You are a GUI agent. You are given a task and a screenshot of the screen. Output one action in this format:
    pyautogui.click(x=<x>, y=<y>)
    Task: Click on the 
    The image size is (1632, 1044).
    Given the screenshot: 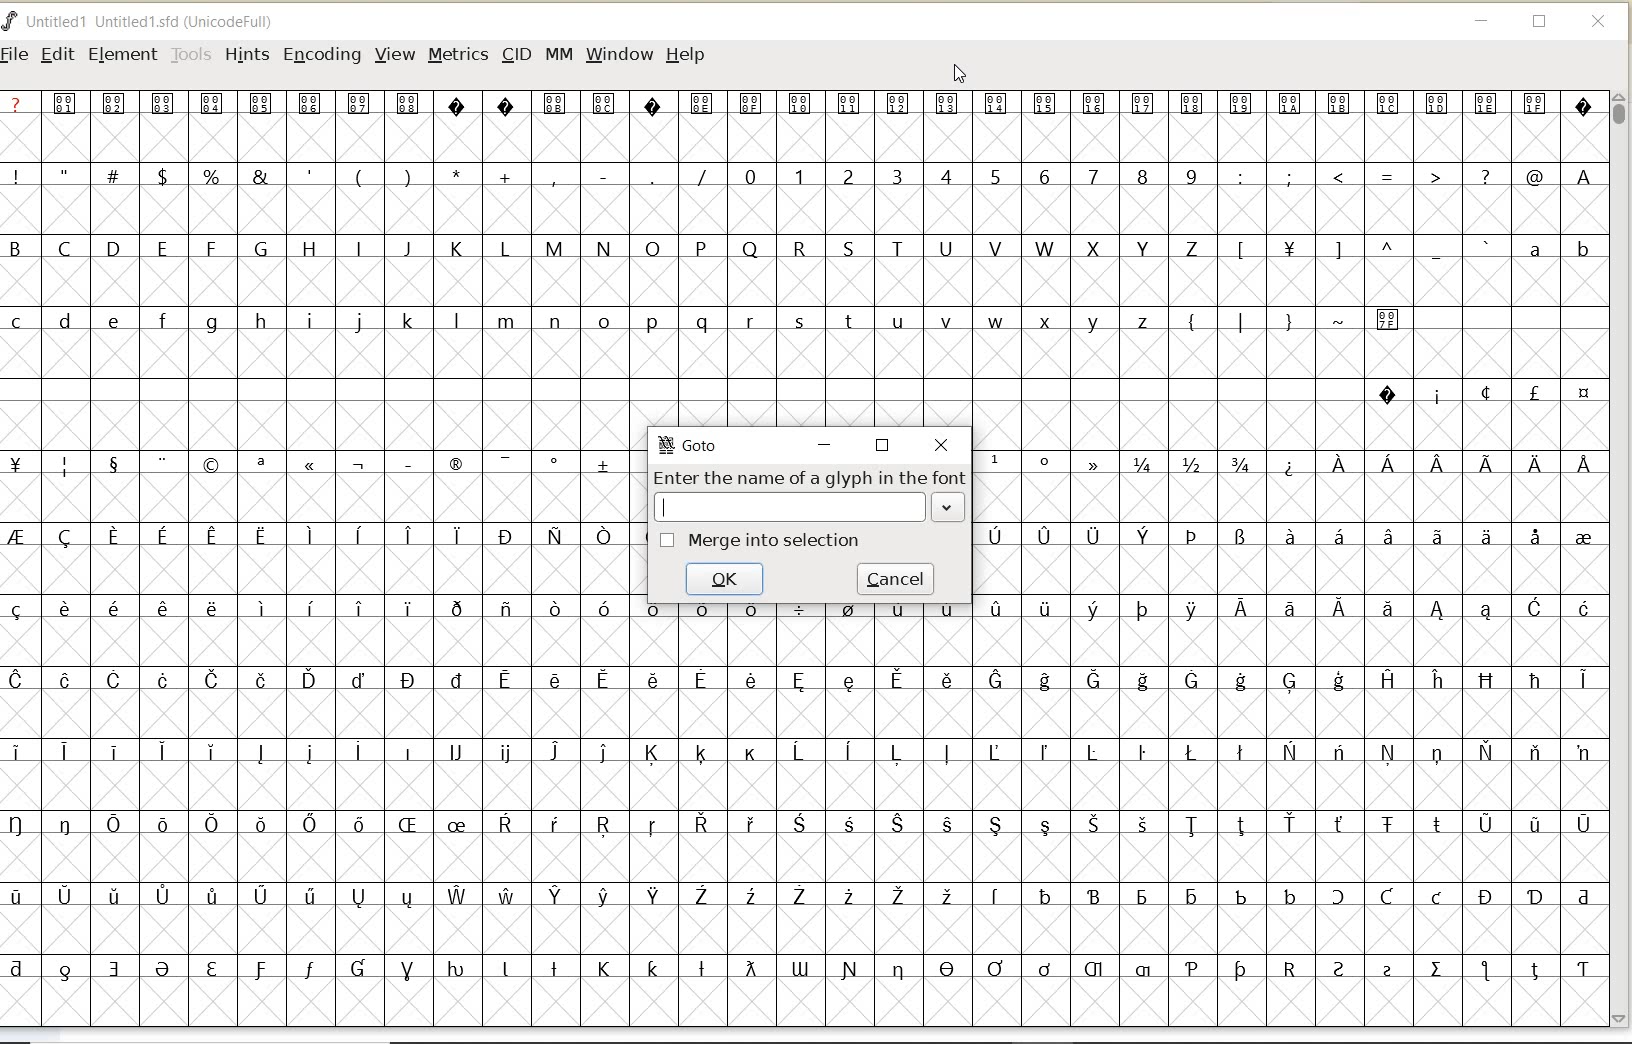 What is the action you would take?
    pyautogui.click(x=1360, y=251)
    